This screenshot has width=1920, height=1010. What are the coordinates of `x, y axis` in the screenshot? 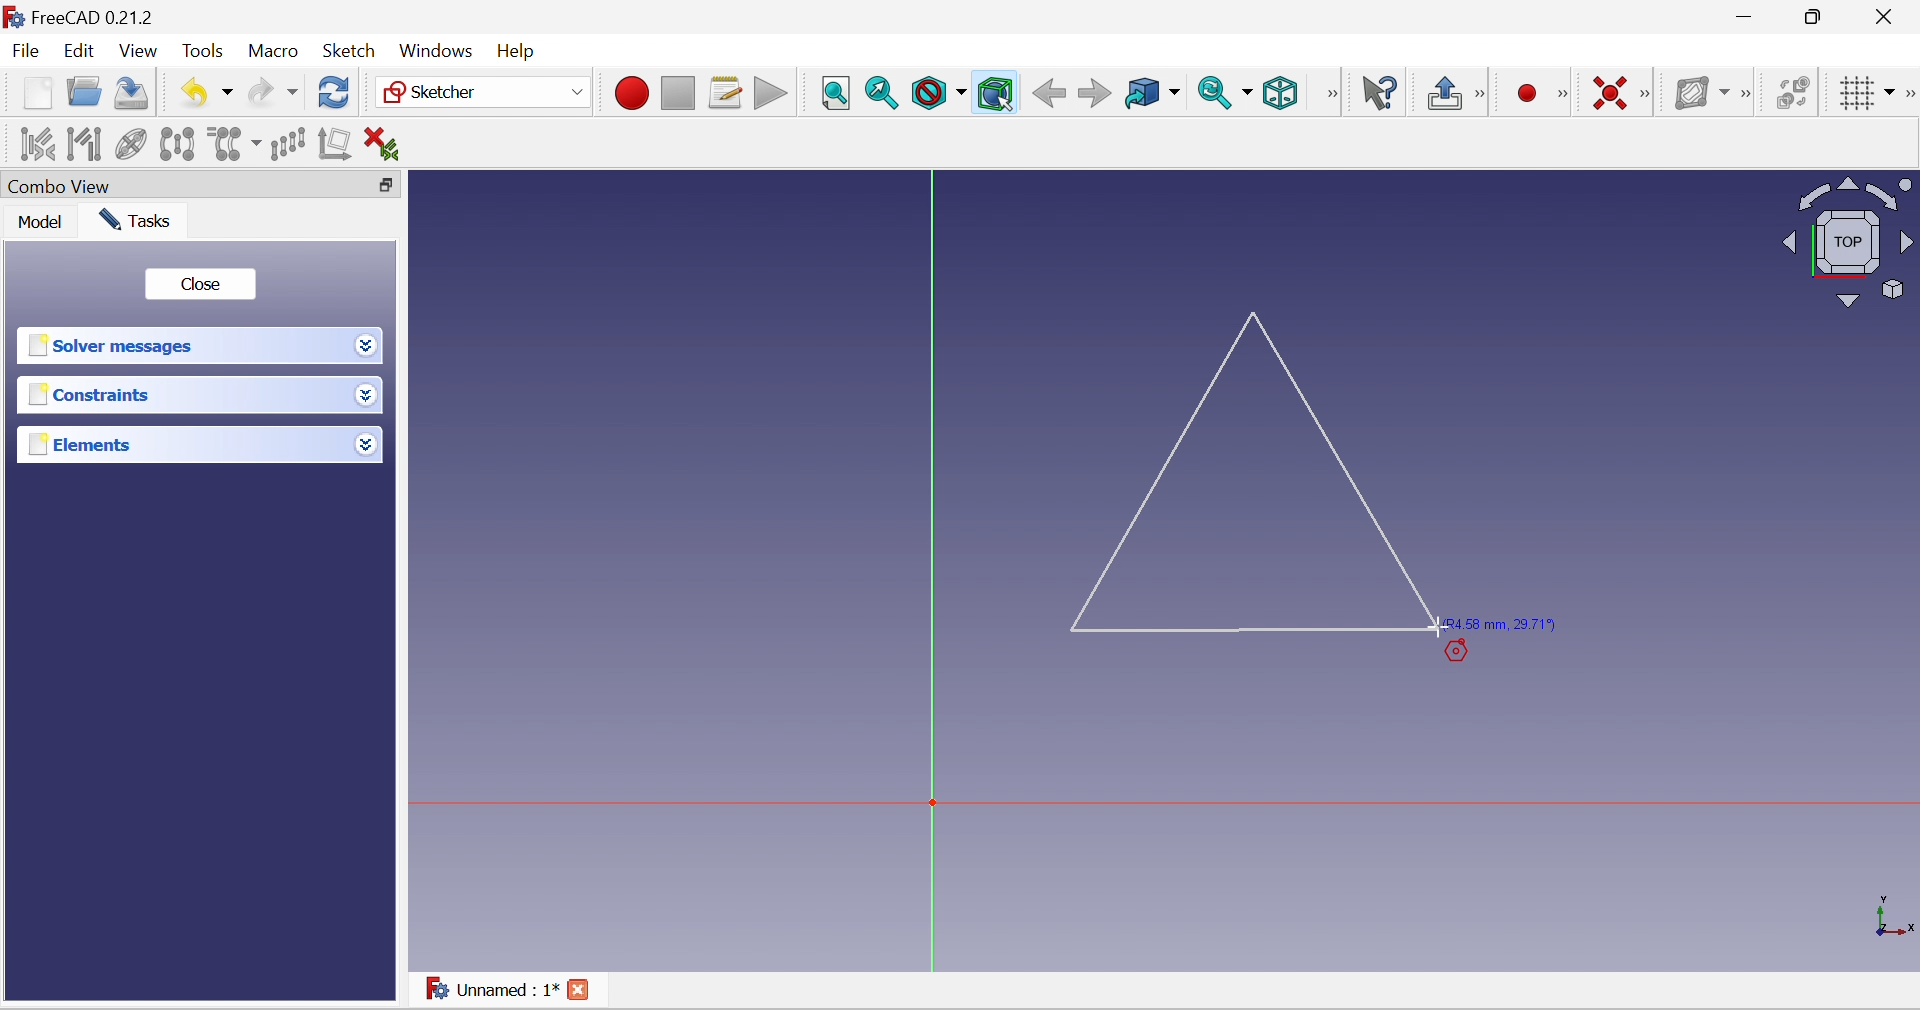 It's located at (1890, 915).